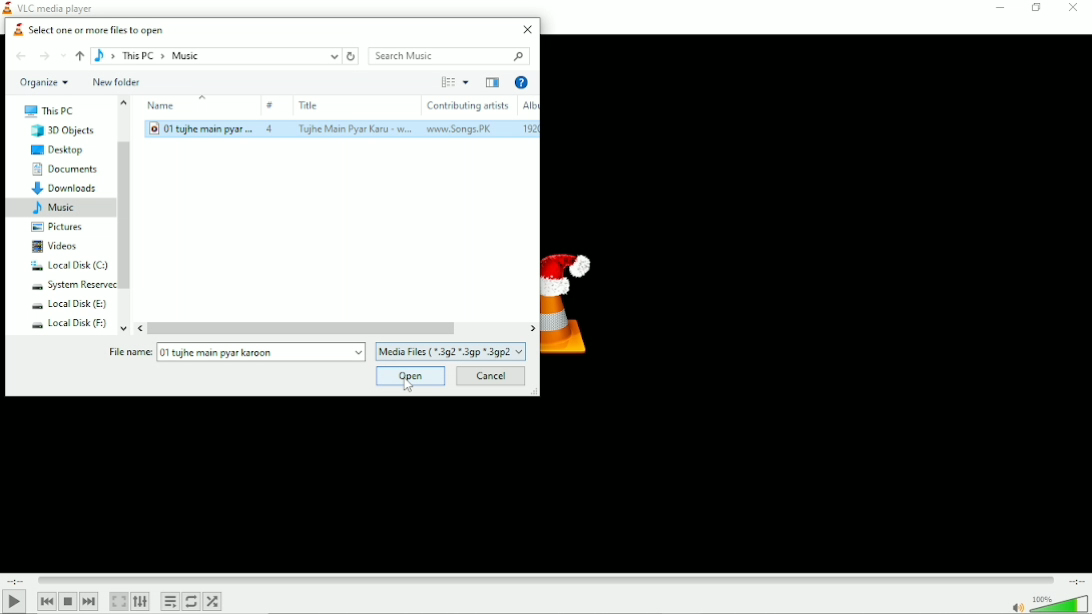  I want to click on Desktop, so click(59, 150).